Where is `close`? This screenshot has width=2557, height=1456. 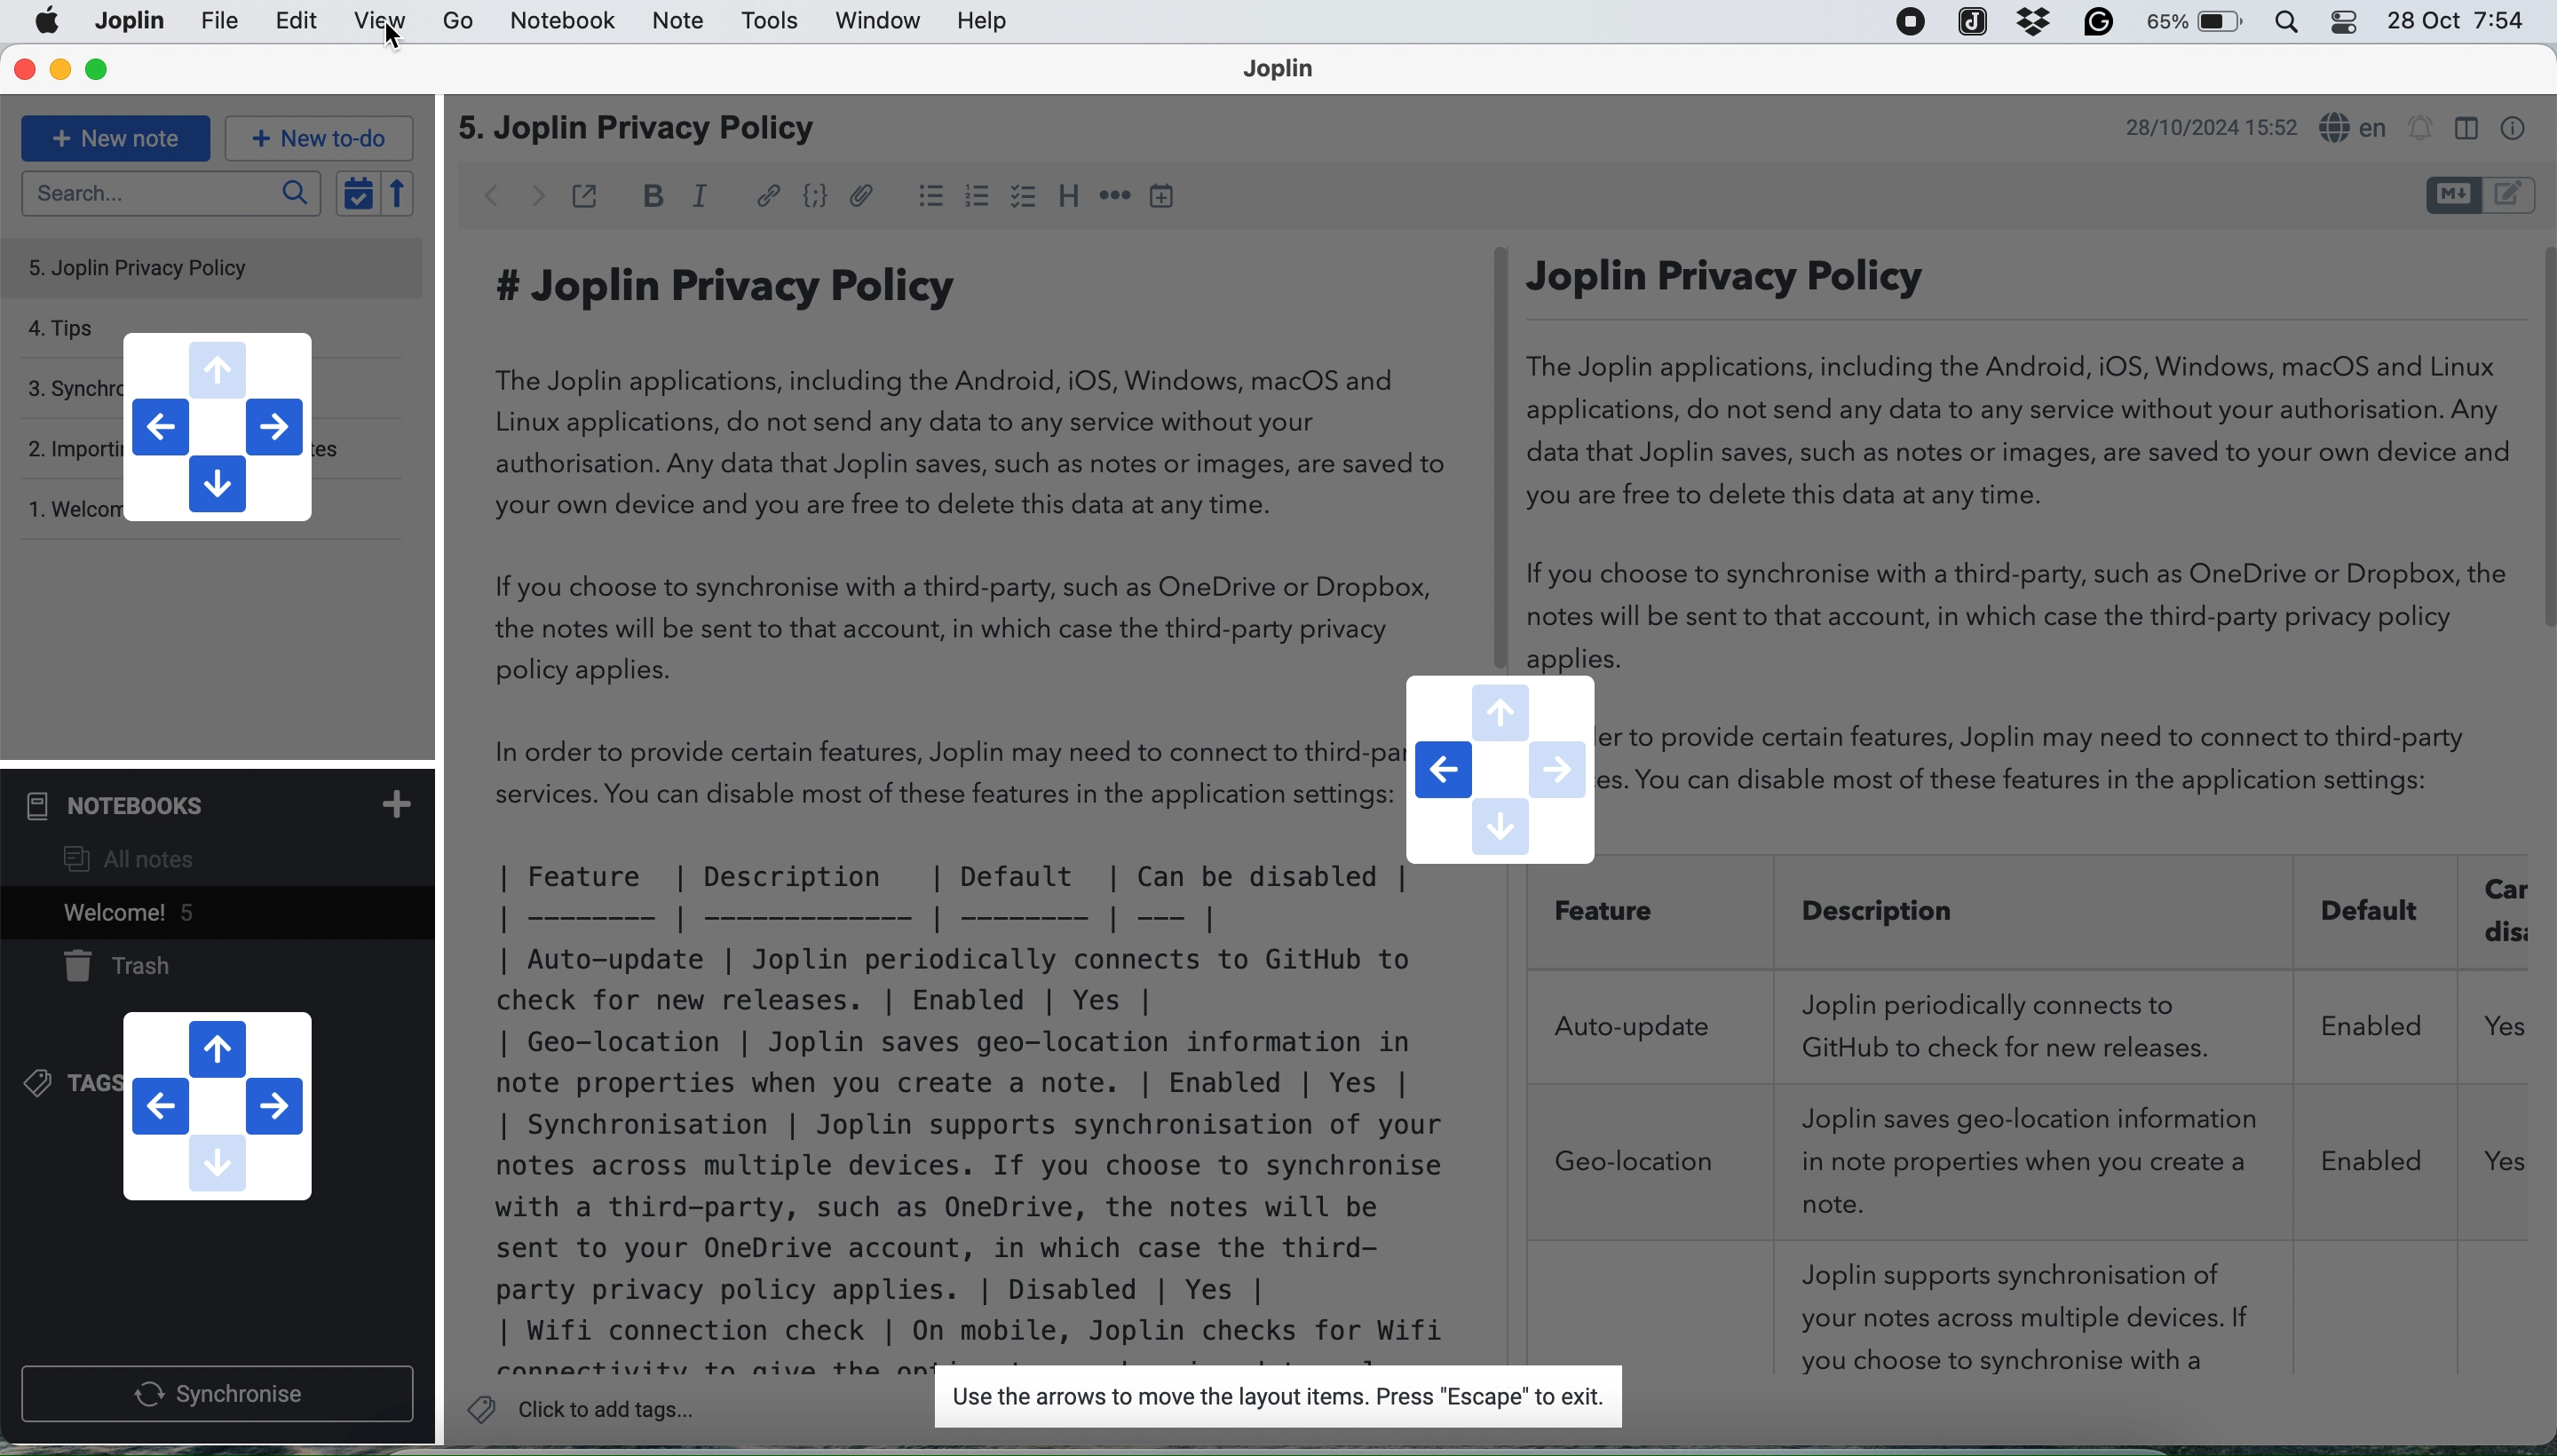
close is located at coordinates (22, 70).